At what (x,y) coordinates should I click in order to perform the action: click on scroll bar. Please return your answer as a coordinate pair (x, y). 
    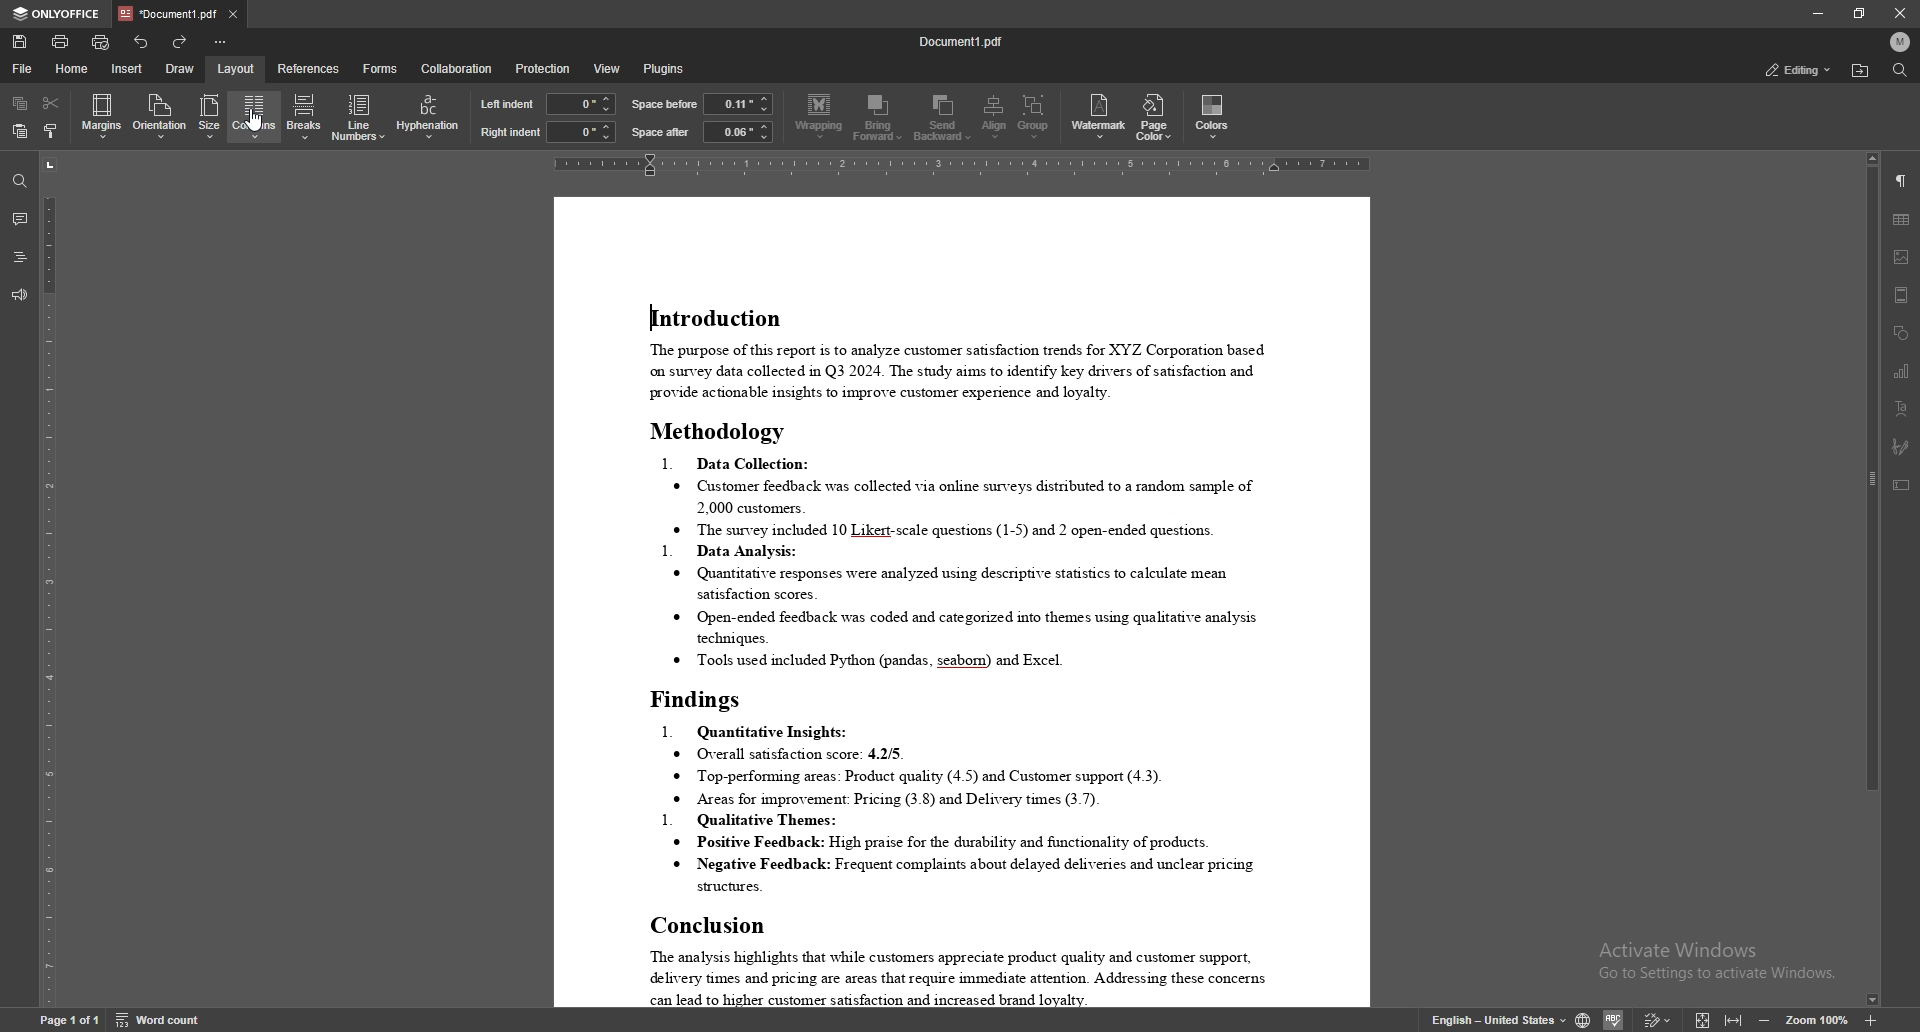
    Looking at the image, I should click on (1868, 579).